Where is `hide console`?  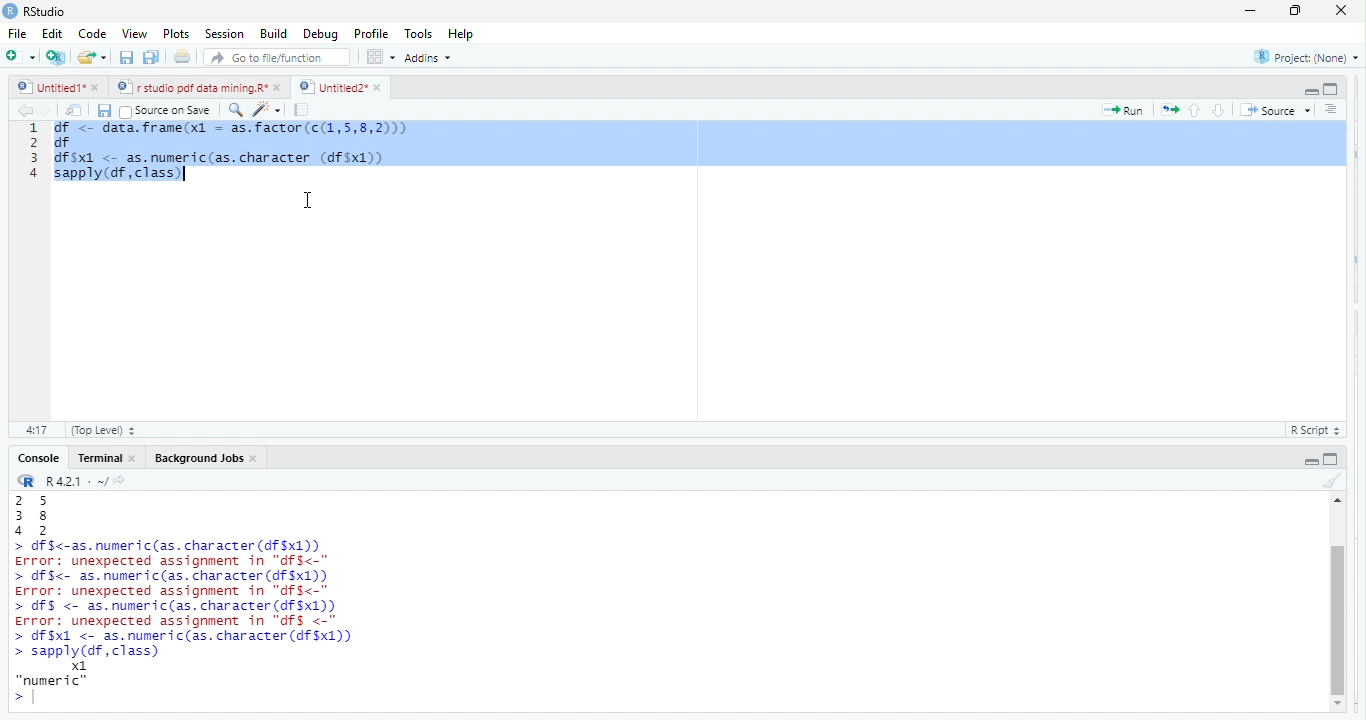 hide console is located at coordinates (1332, 88).